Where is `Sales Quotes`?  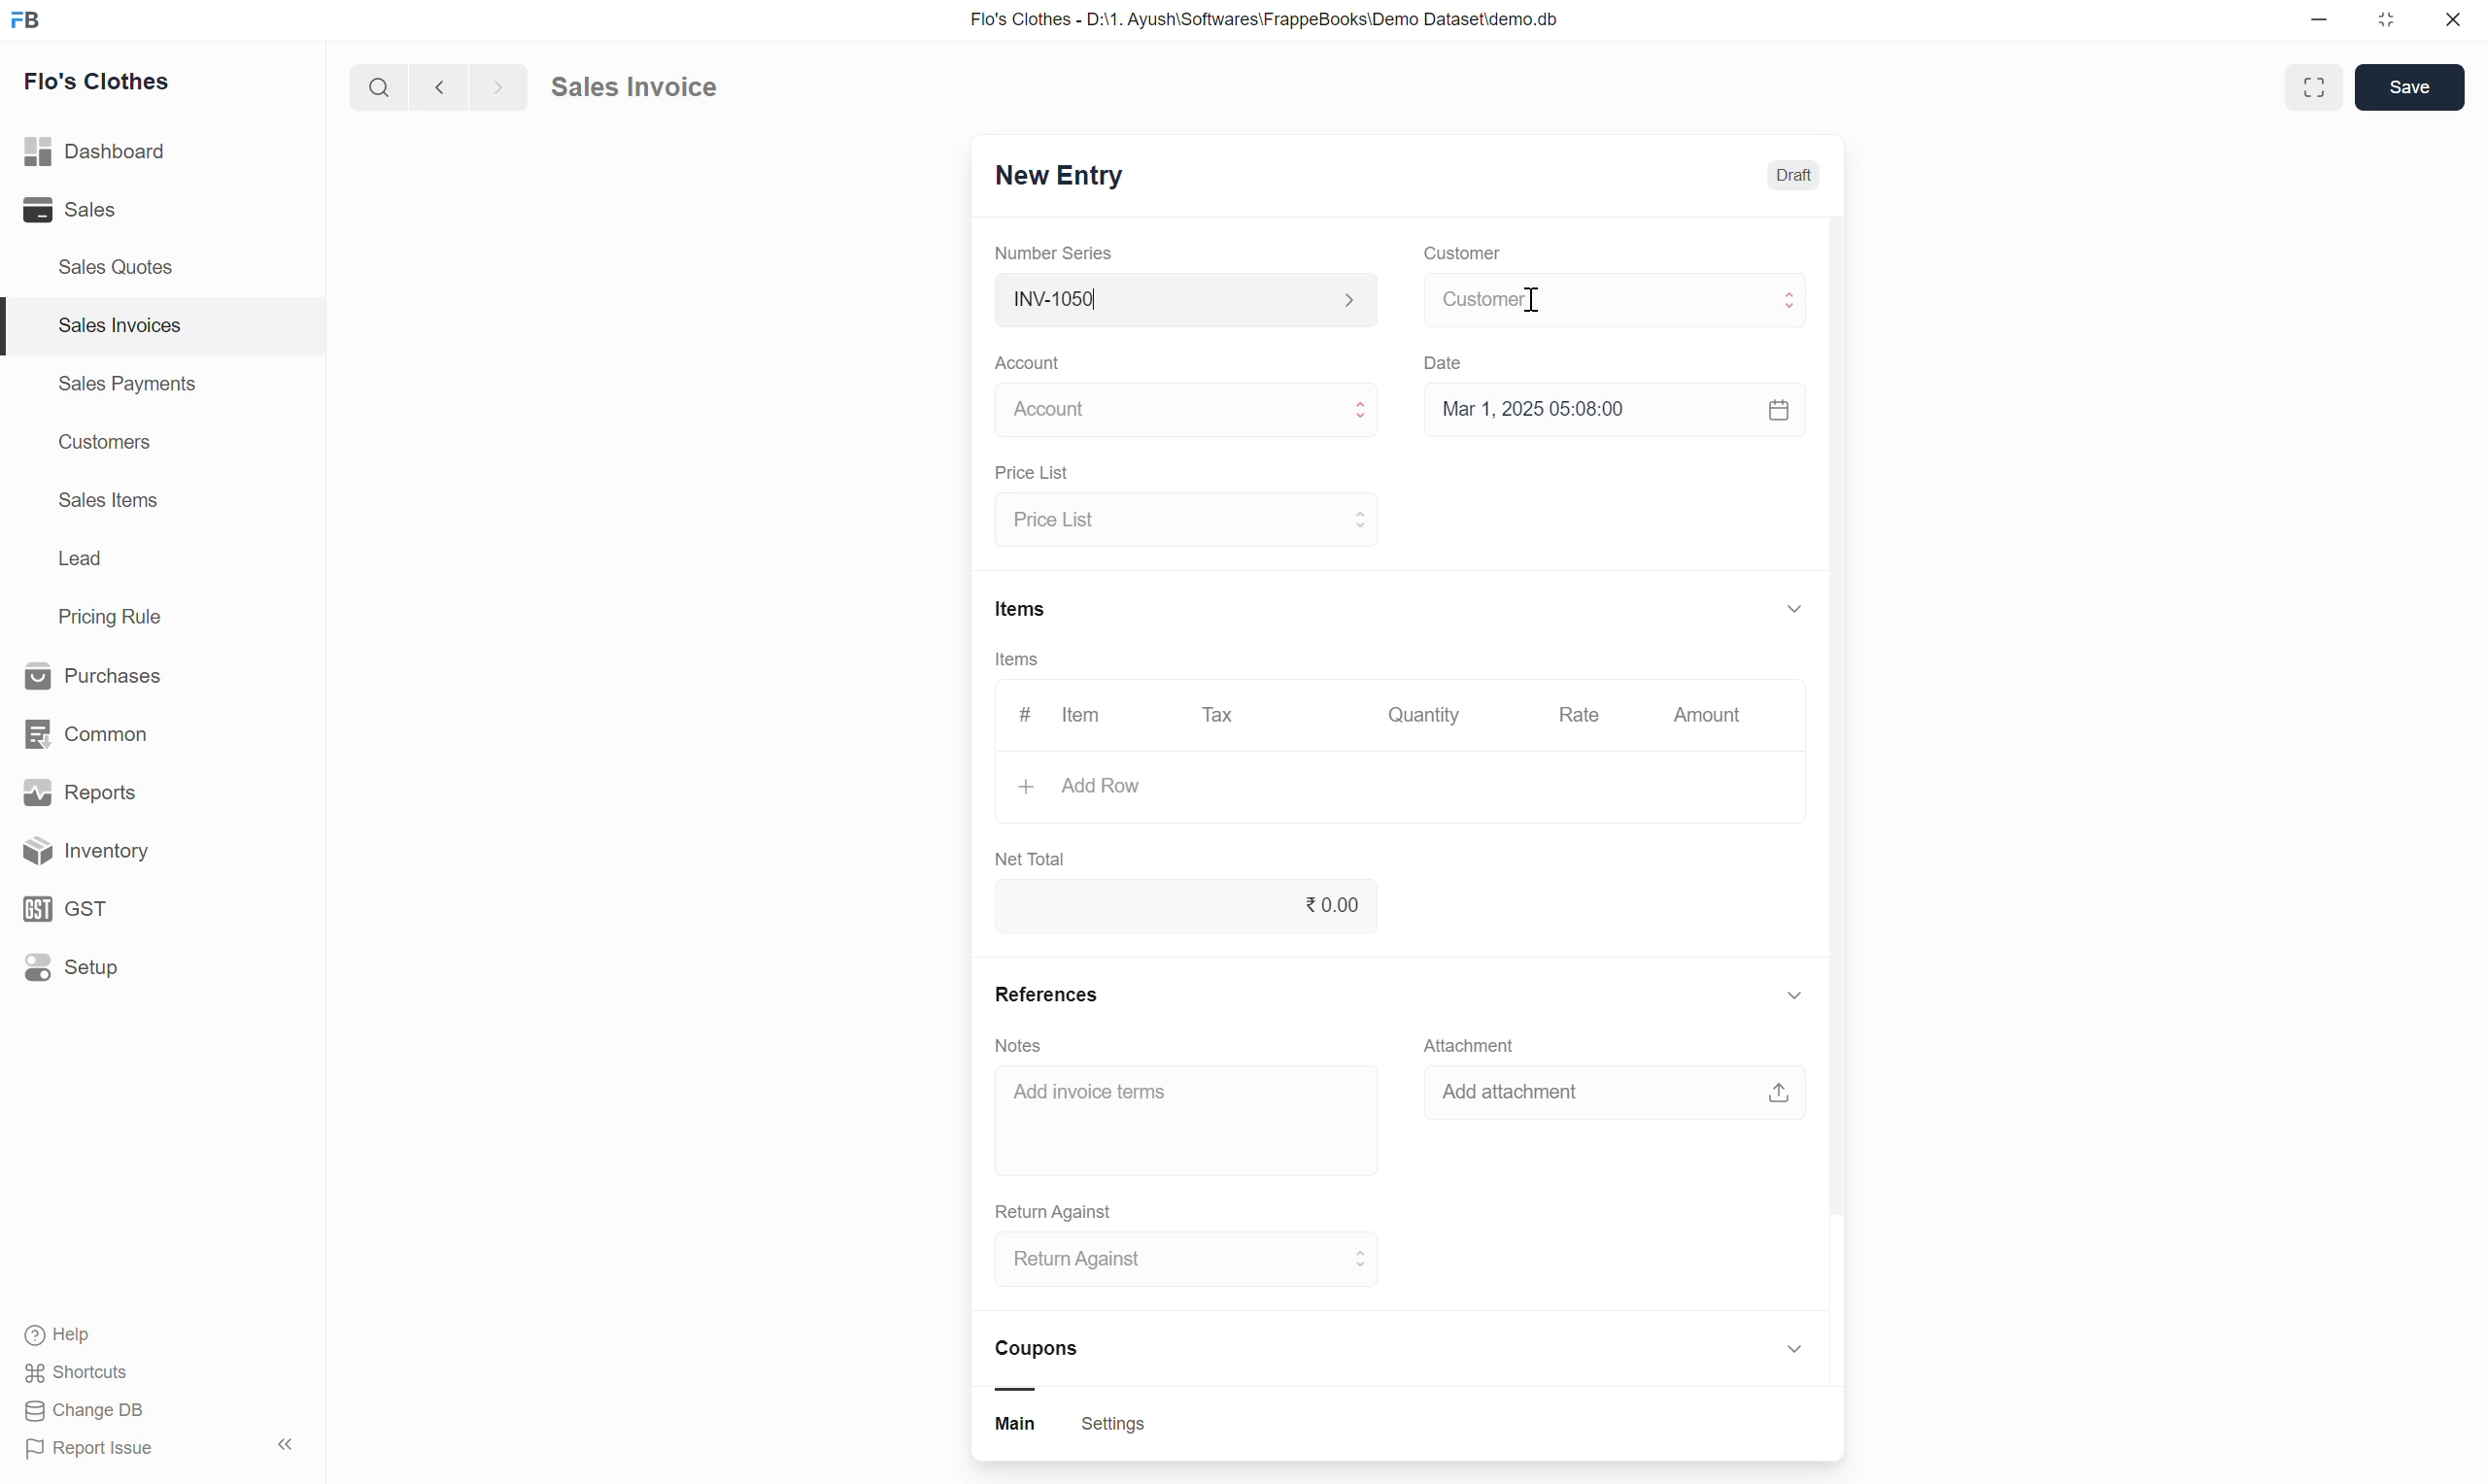 Sales Quotes is located at coordinates (116, 266).